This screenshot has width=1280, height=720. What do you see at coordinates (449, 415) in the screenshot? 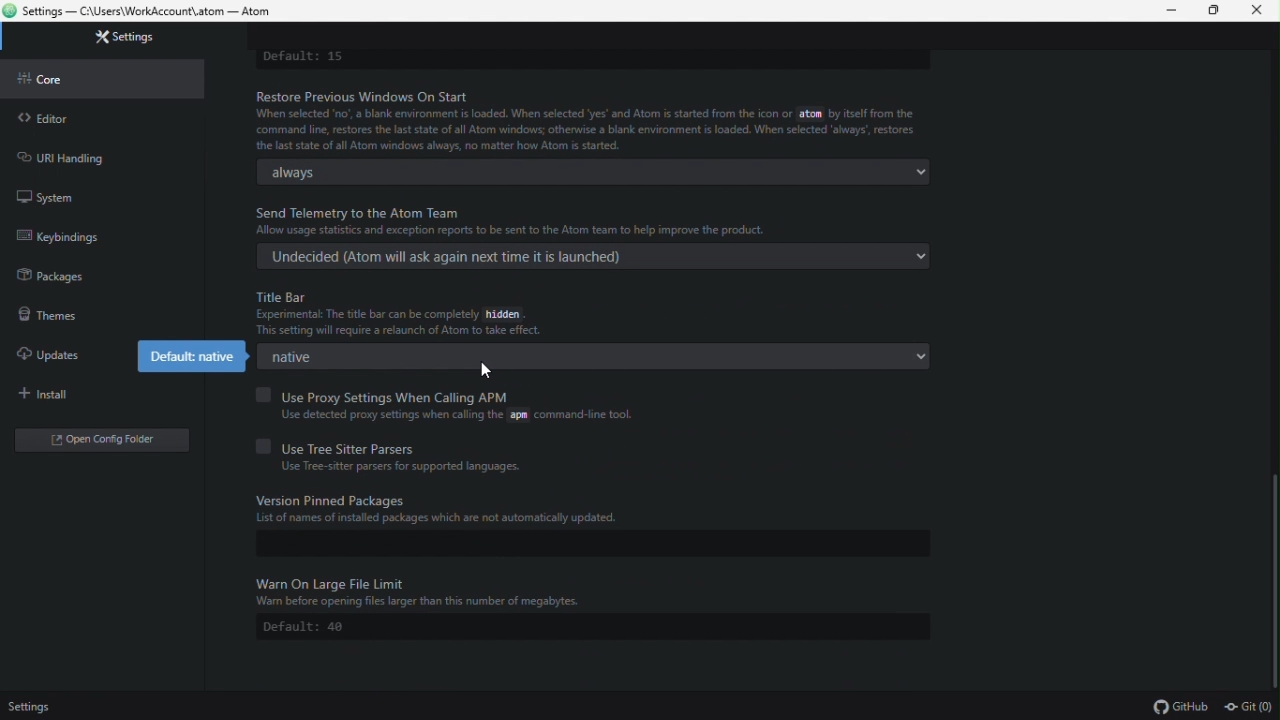
I see `Use detected proxy settings when calling the atom command-line tool.` at bounding box center [449, 415].